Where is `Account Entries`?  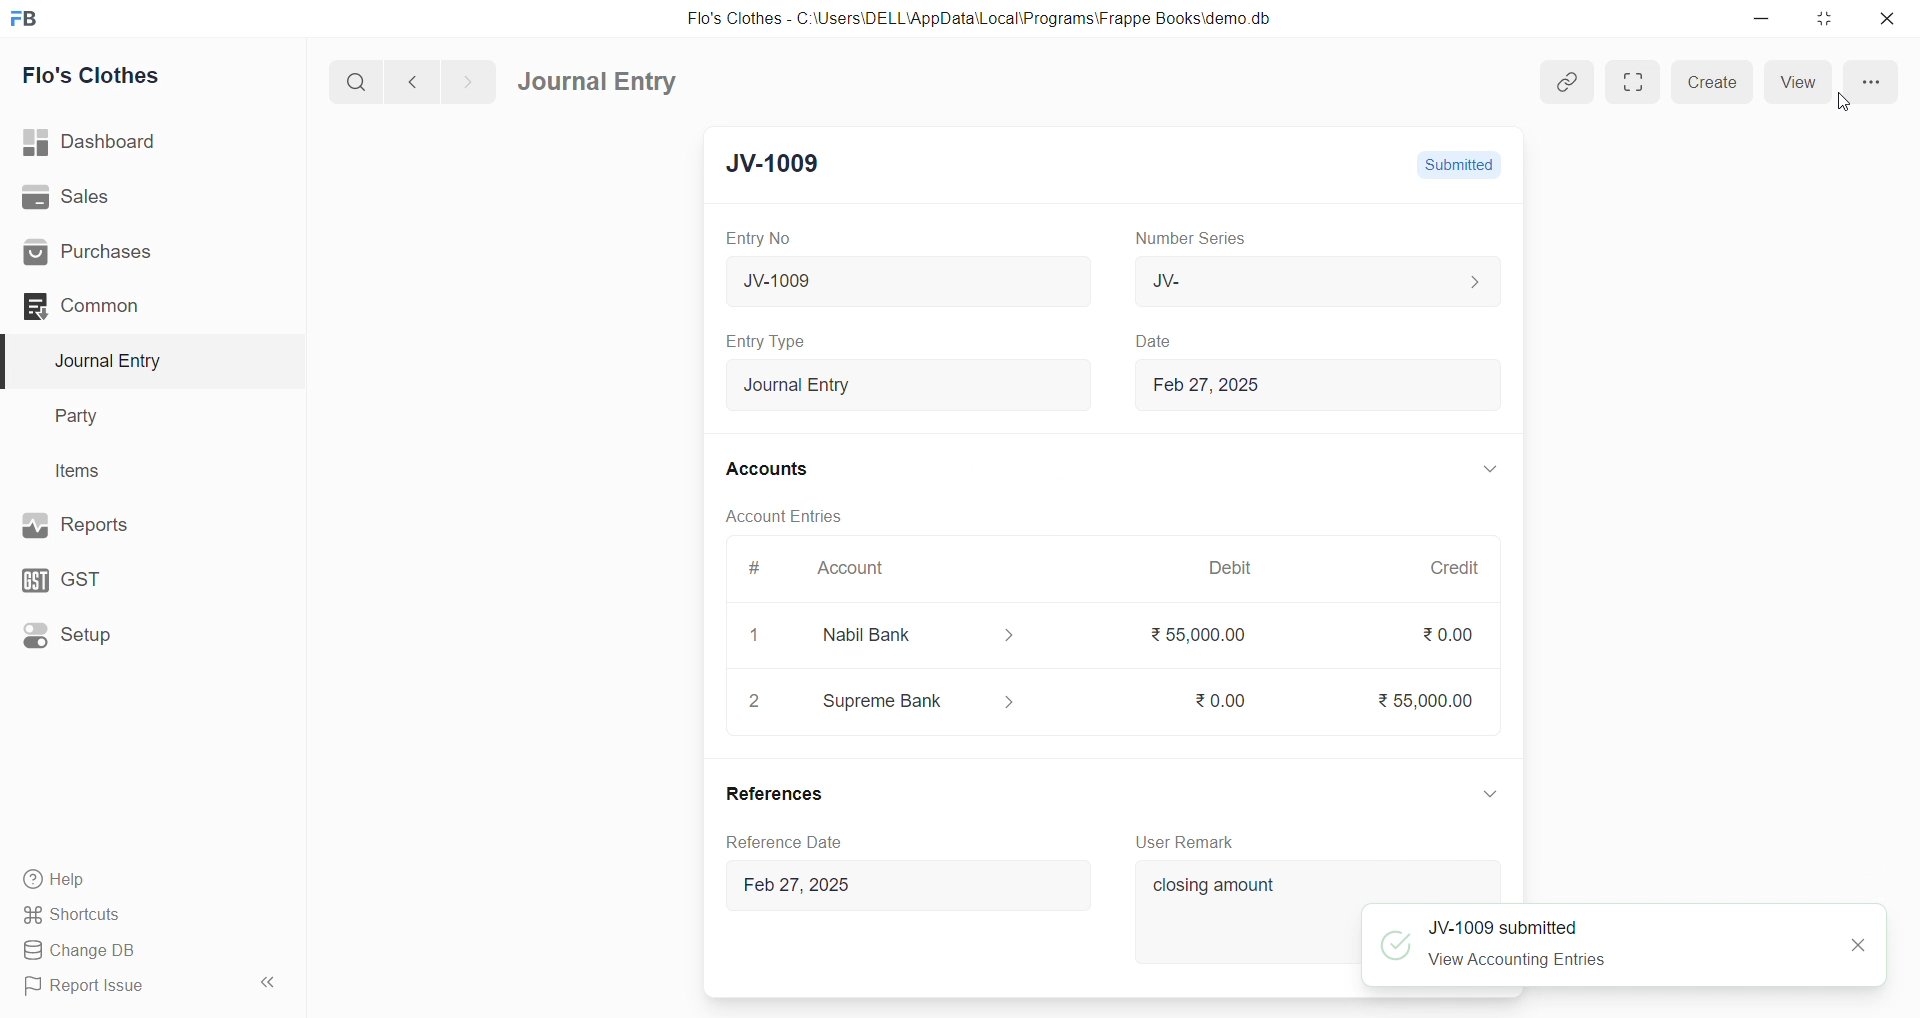 Account Entries is located at coordinates (786, 514).